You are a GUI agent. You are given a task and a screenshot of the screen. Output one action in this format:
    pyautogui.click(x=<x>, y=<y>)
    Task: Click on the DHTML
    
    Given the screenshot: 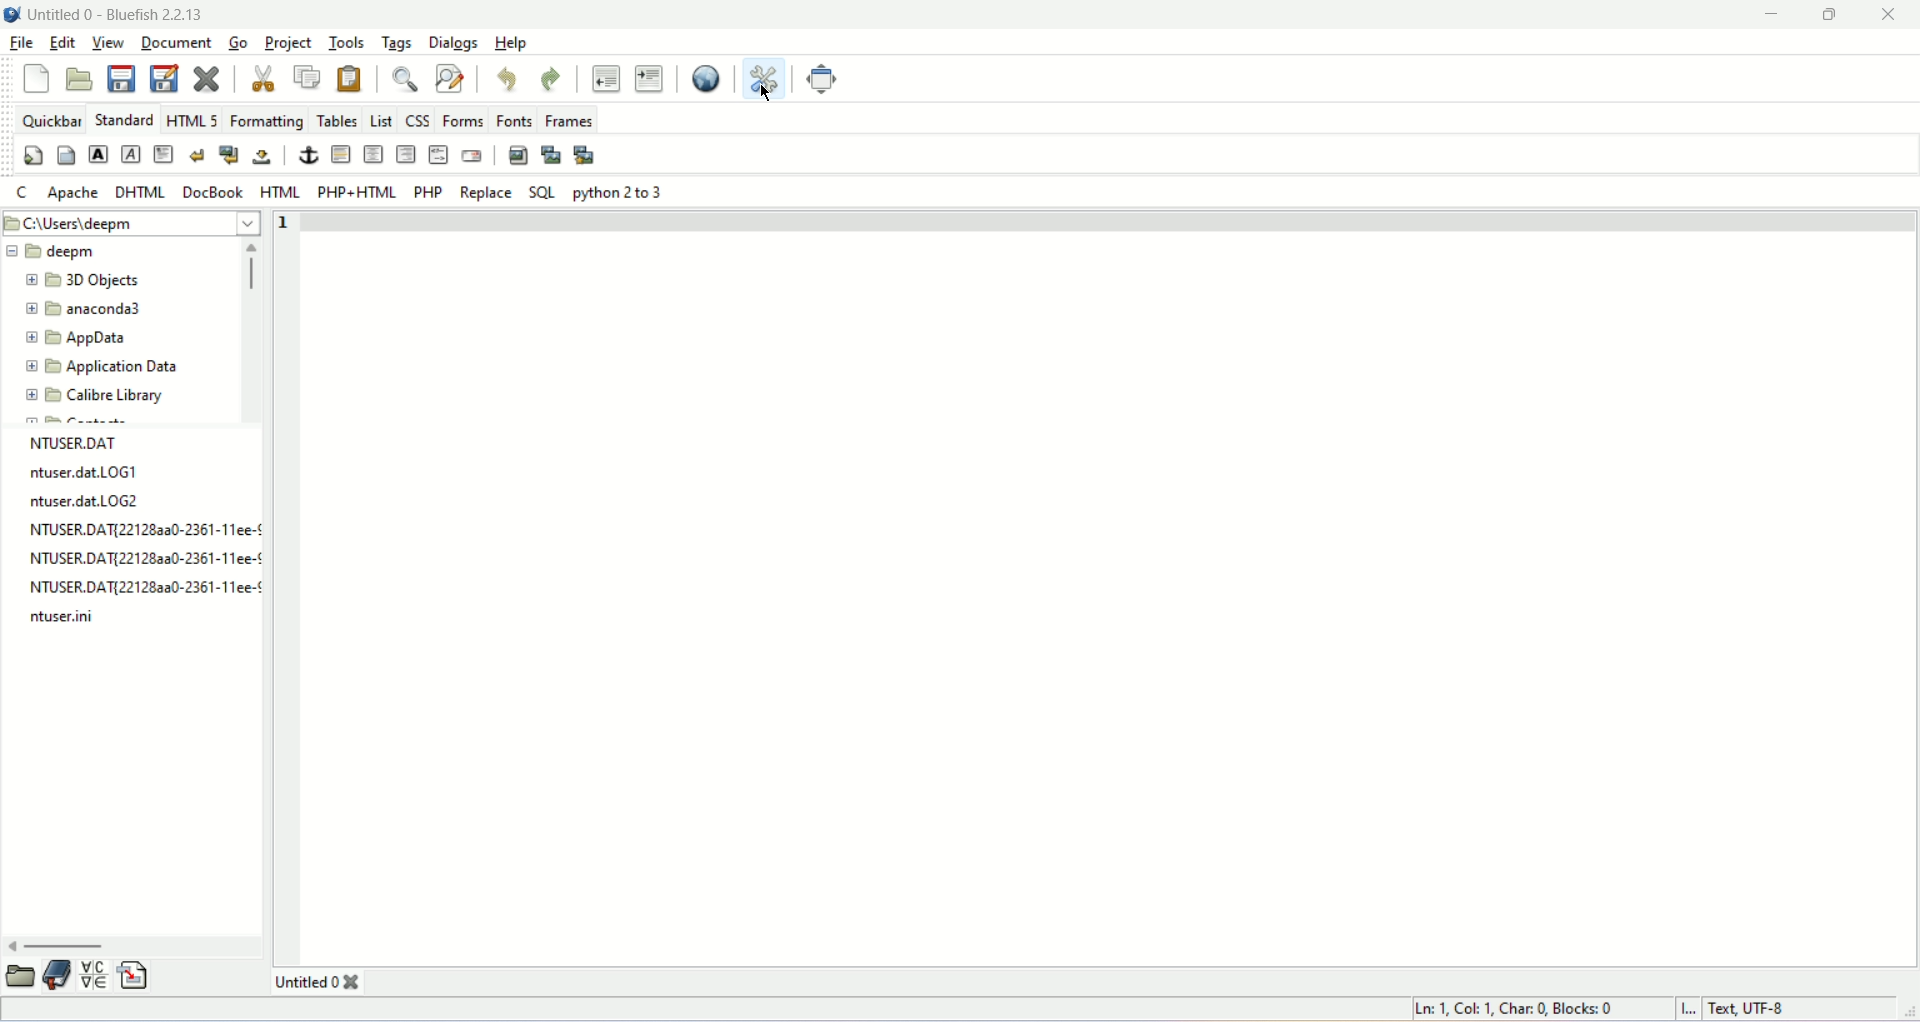 What is the action you would take?
    pyautogui.click(x=137, y=188)
    